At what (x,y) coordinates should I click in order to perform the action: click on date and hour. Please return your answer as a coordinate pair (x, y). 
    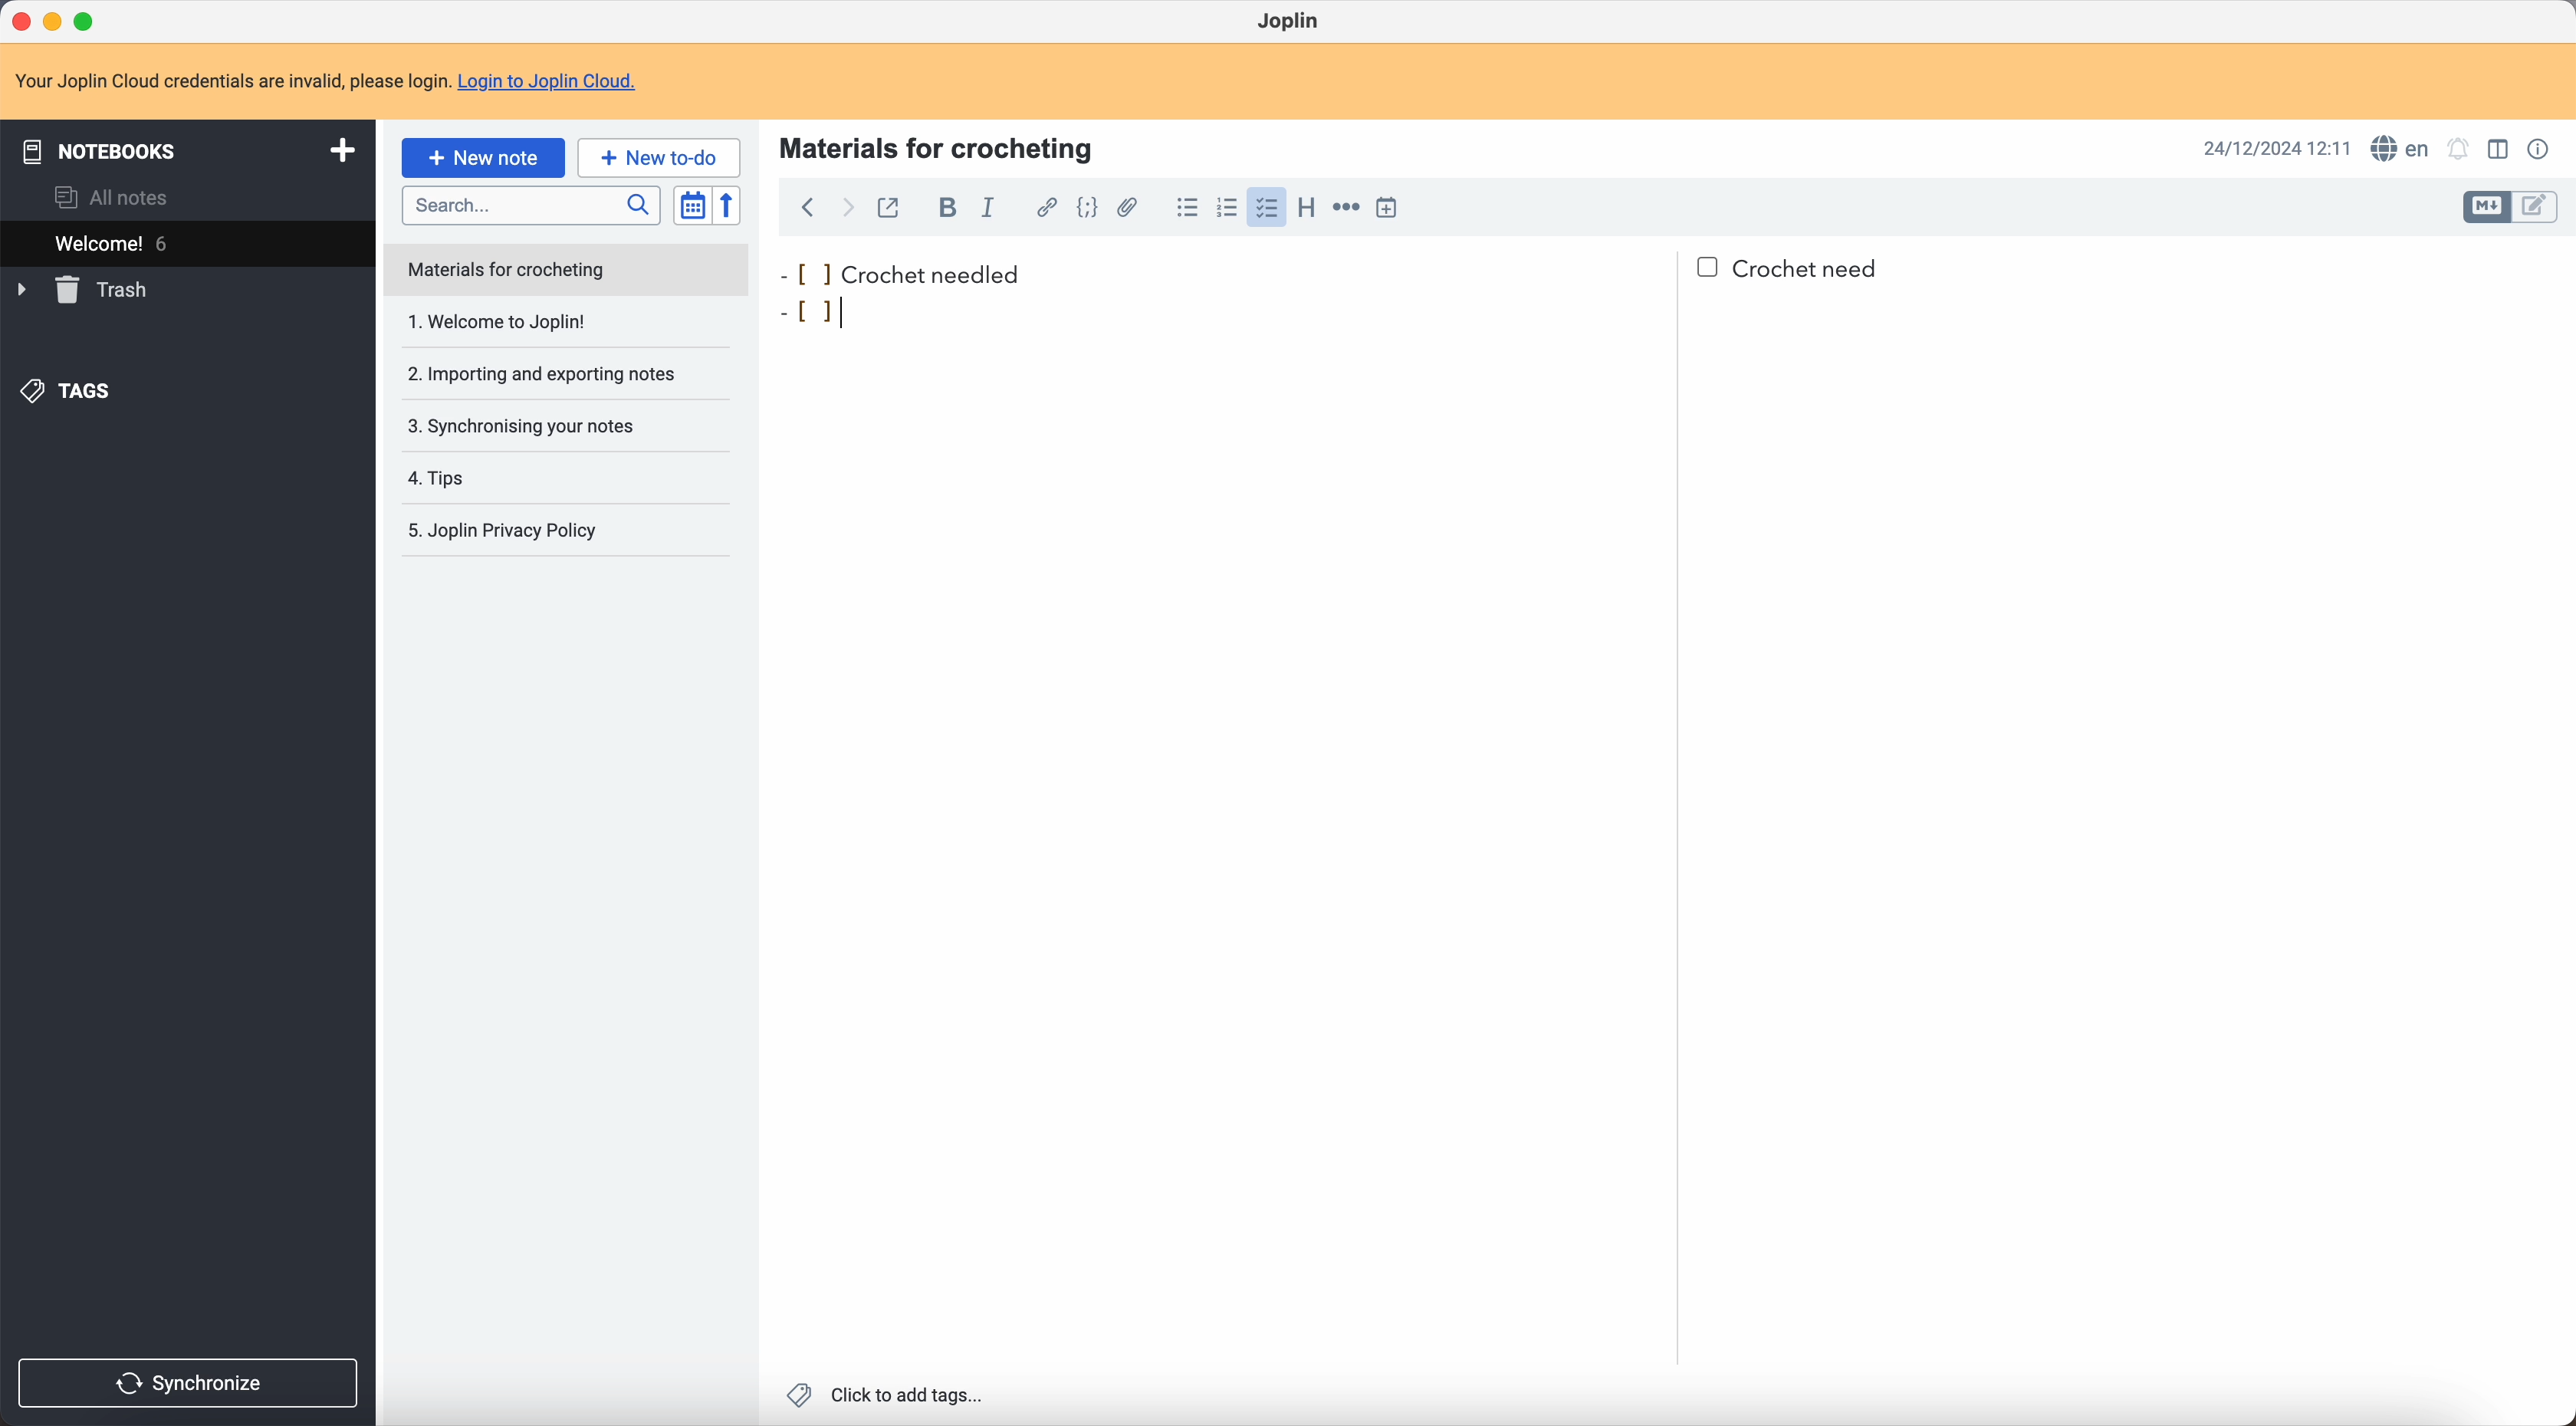
    Looking at the image, I should click on (2278, 148).